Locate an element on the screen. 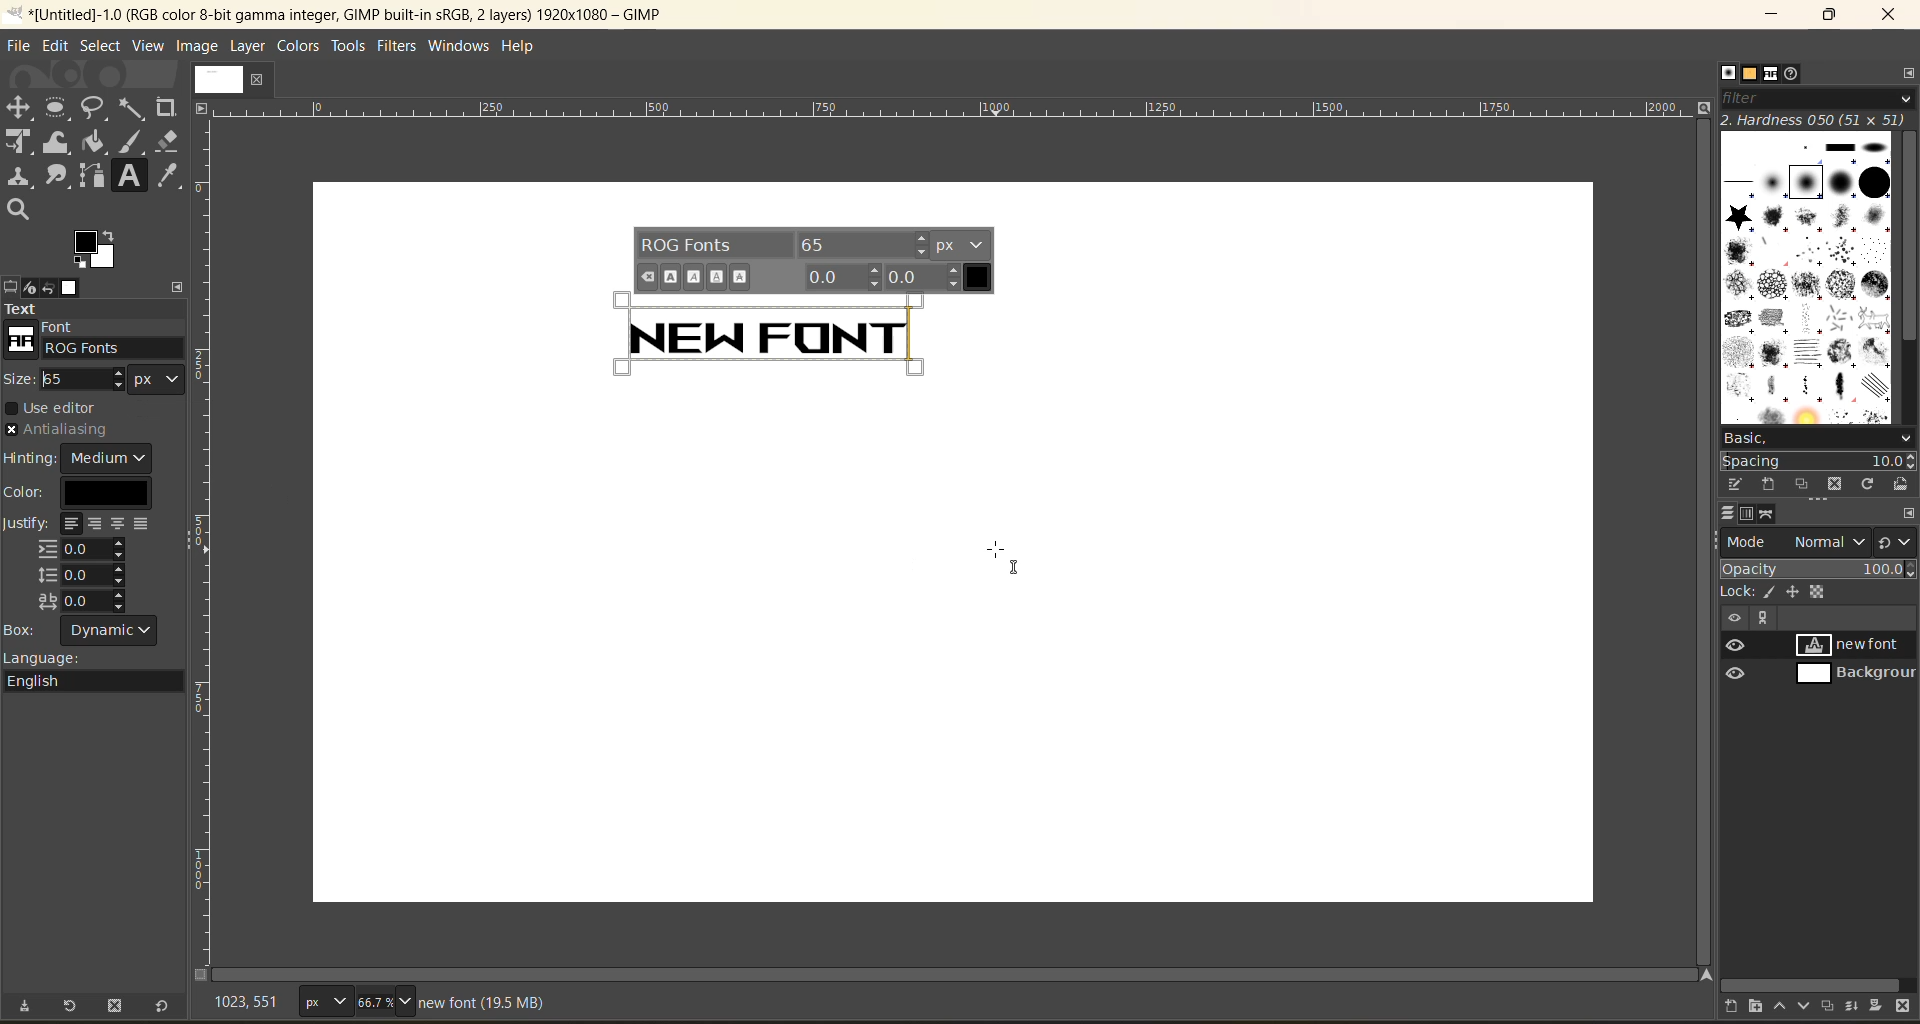 This screenshot has width=1920, height=1024. view/hide is located at coordinates (1727, 659).